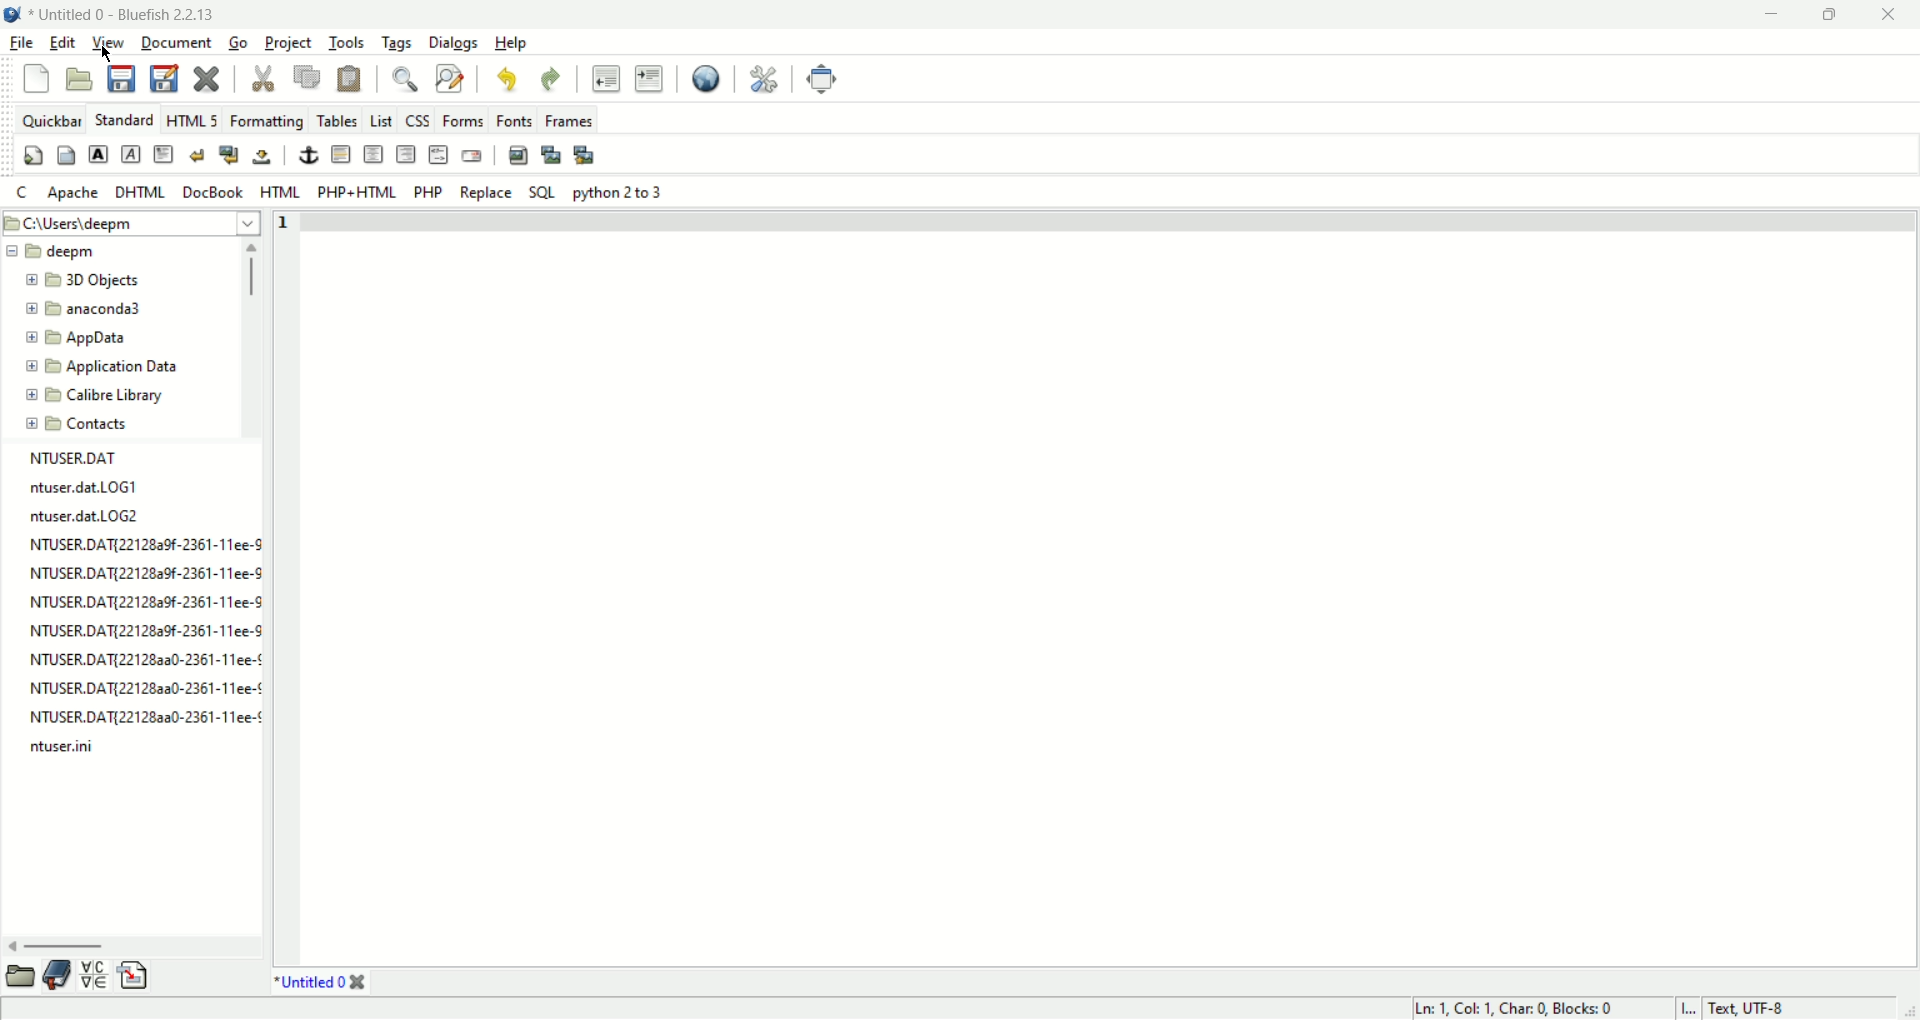 The image size is (1920, 1020). Describe the element at coordinates (256, 274) in the screenshot. I see `vertical scroll bar` at that location.